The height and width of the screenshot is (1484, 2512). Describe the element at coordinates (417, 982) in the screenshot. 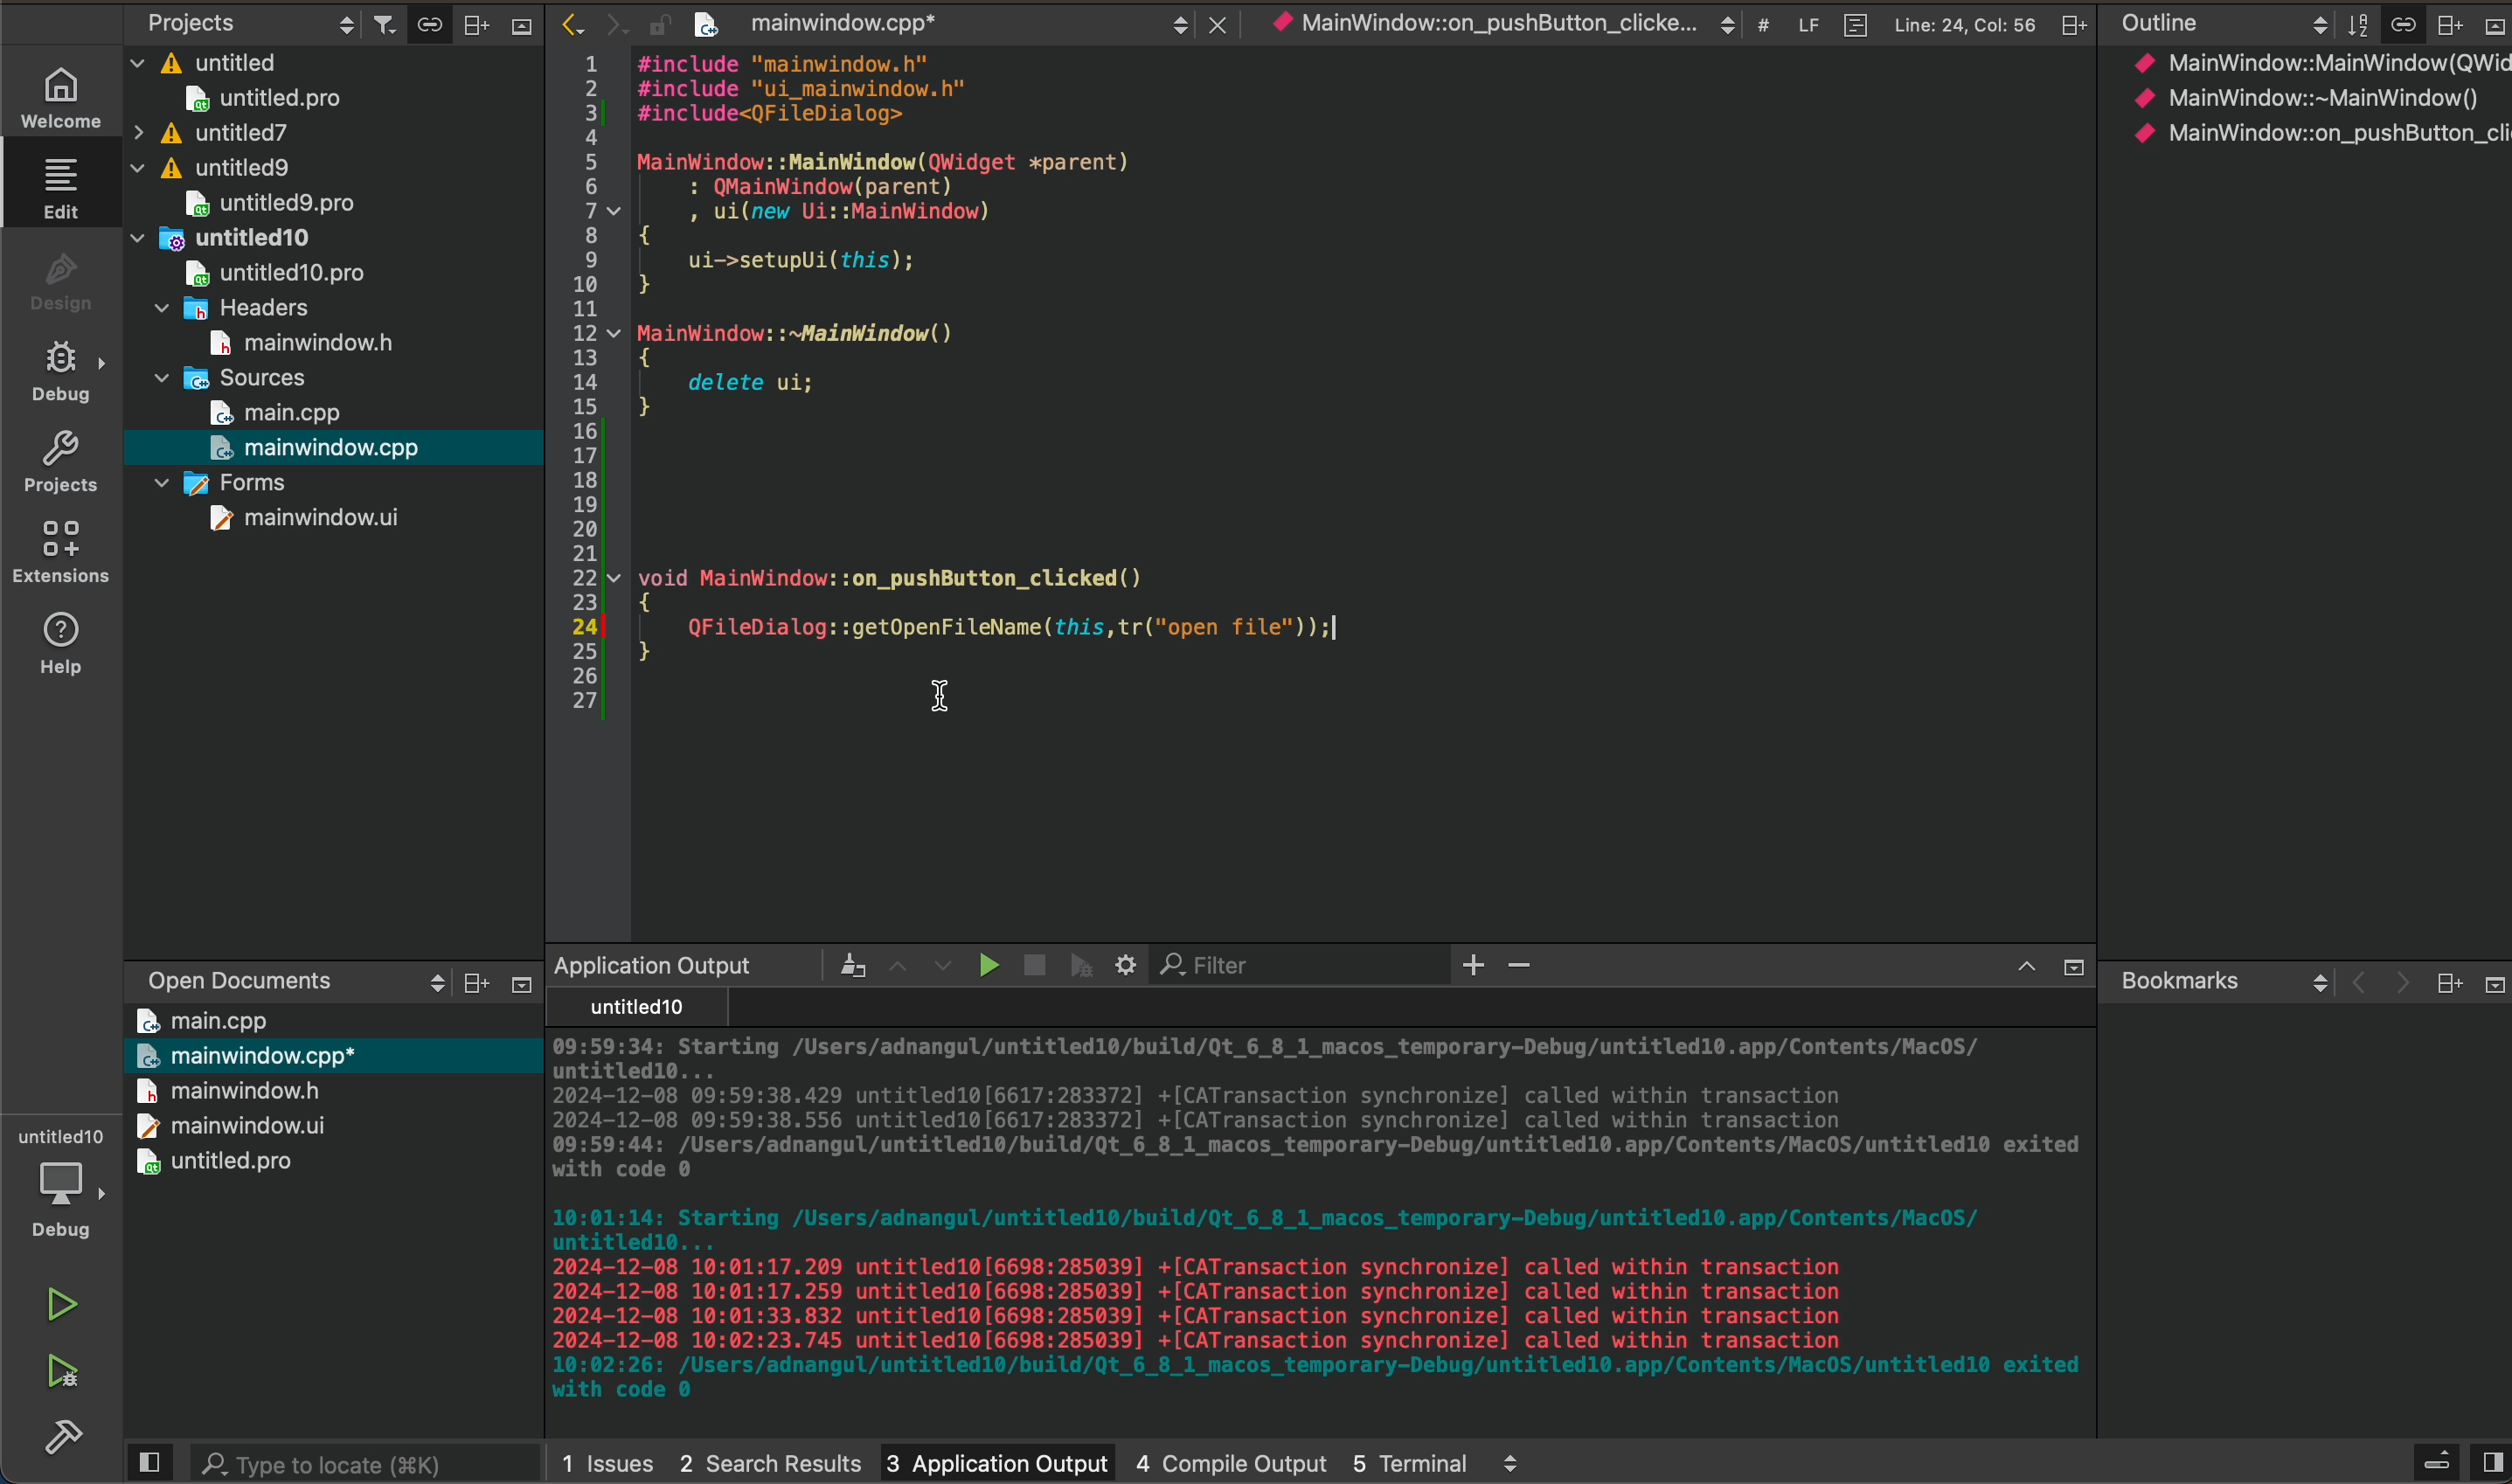

I see `scroll` at that location.